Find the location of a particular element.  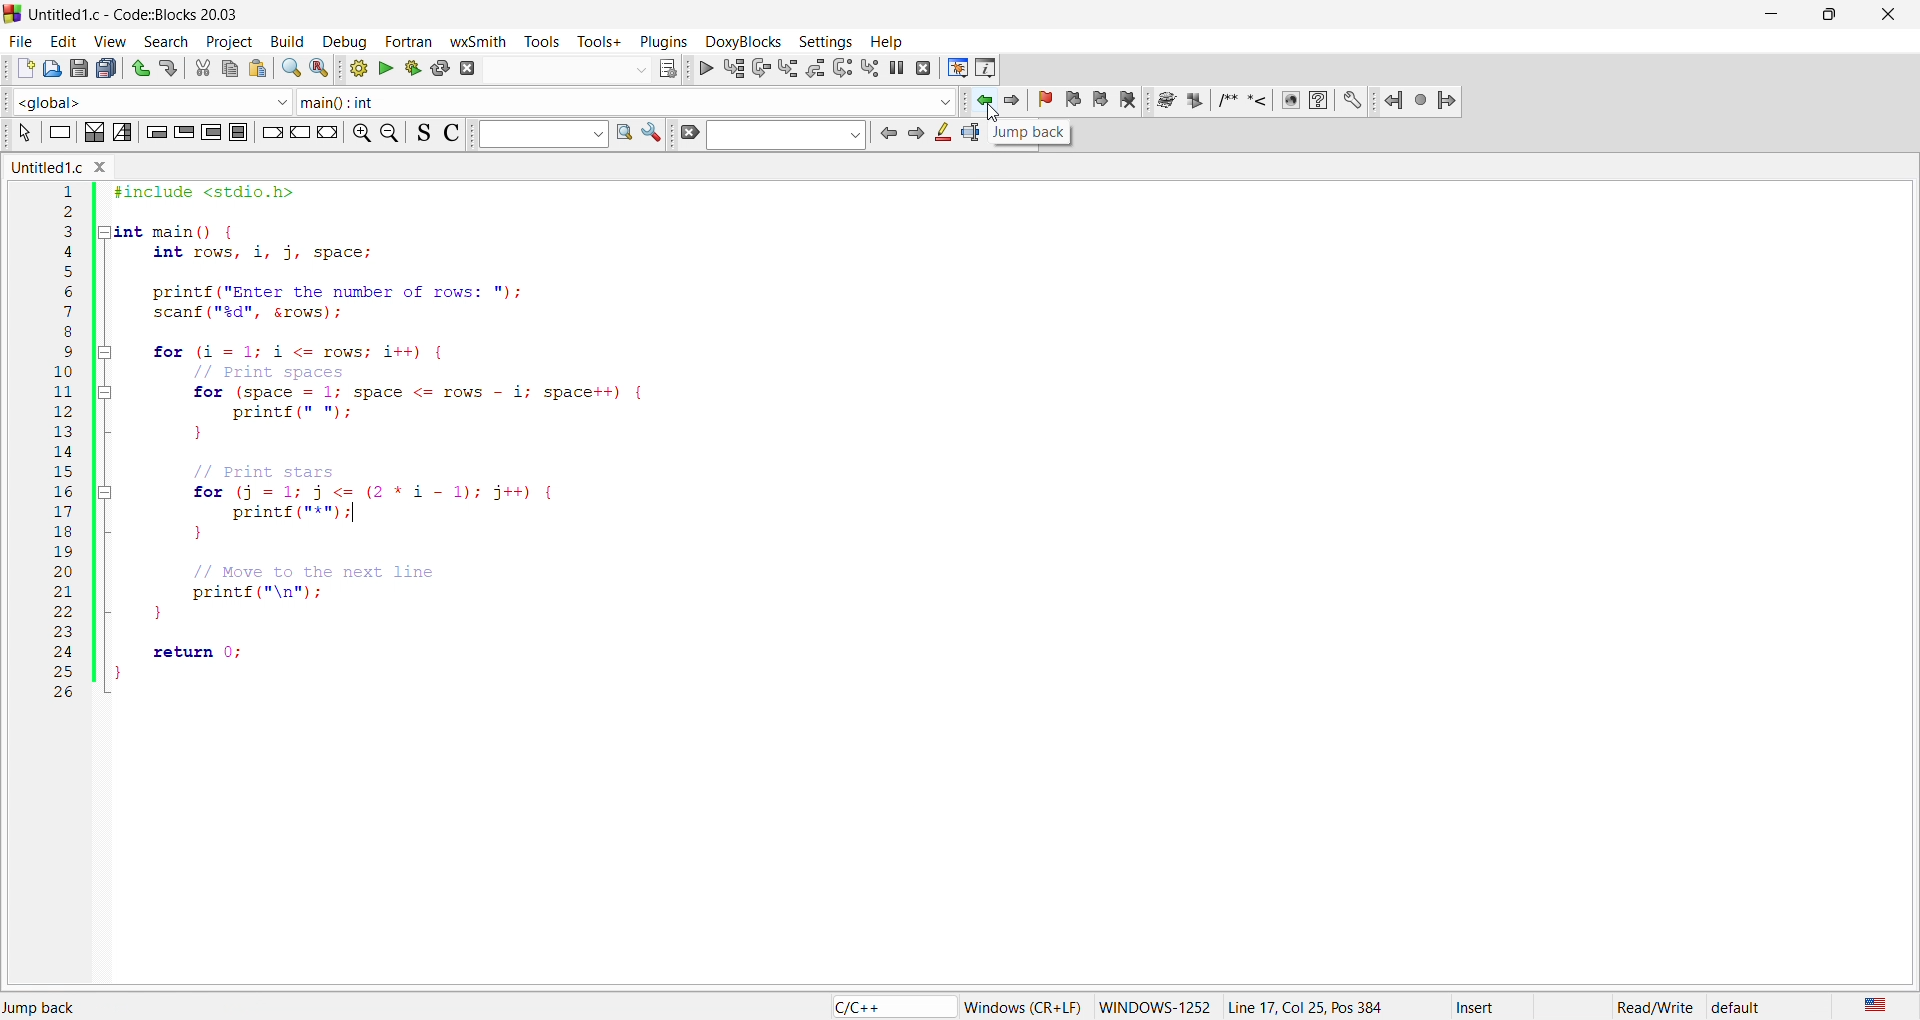

debug window is located at coordinates (954, 71).